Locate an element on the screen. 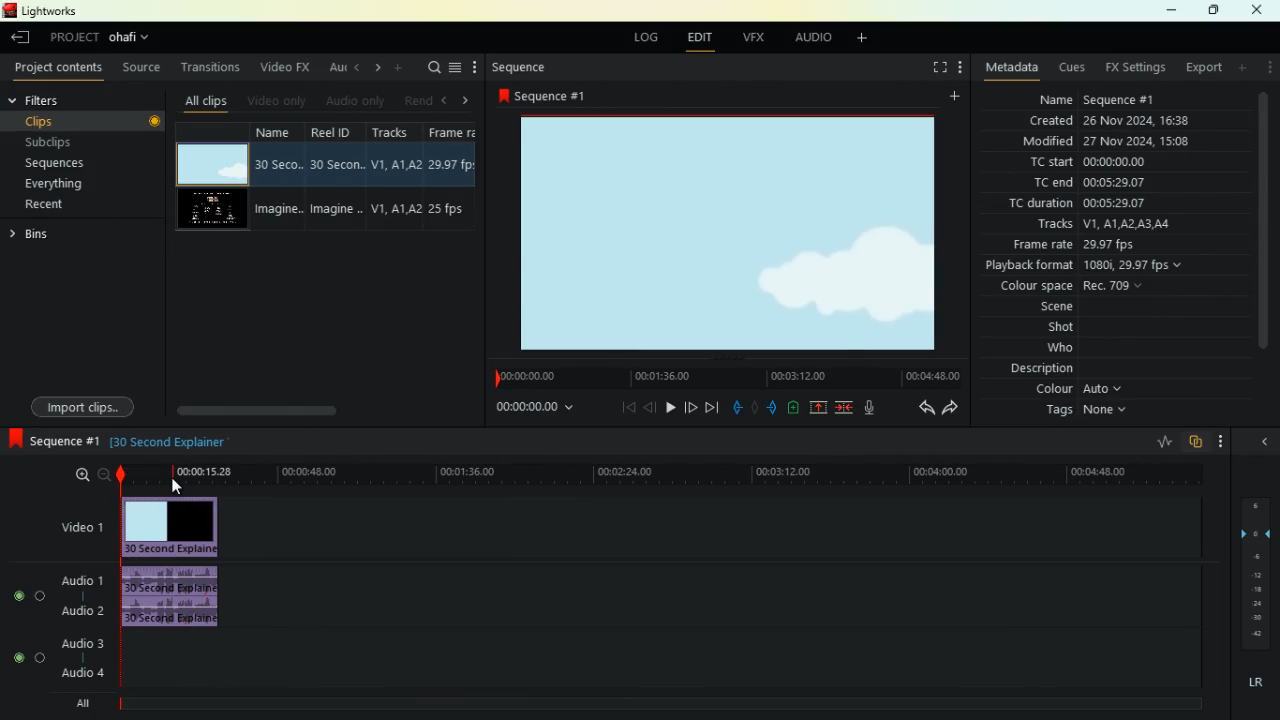 This screenshot has width=1280, height=720. 27 Nov 2024, 15:07 is located at coordinates (1143, 141).